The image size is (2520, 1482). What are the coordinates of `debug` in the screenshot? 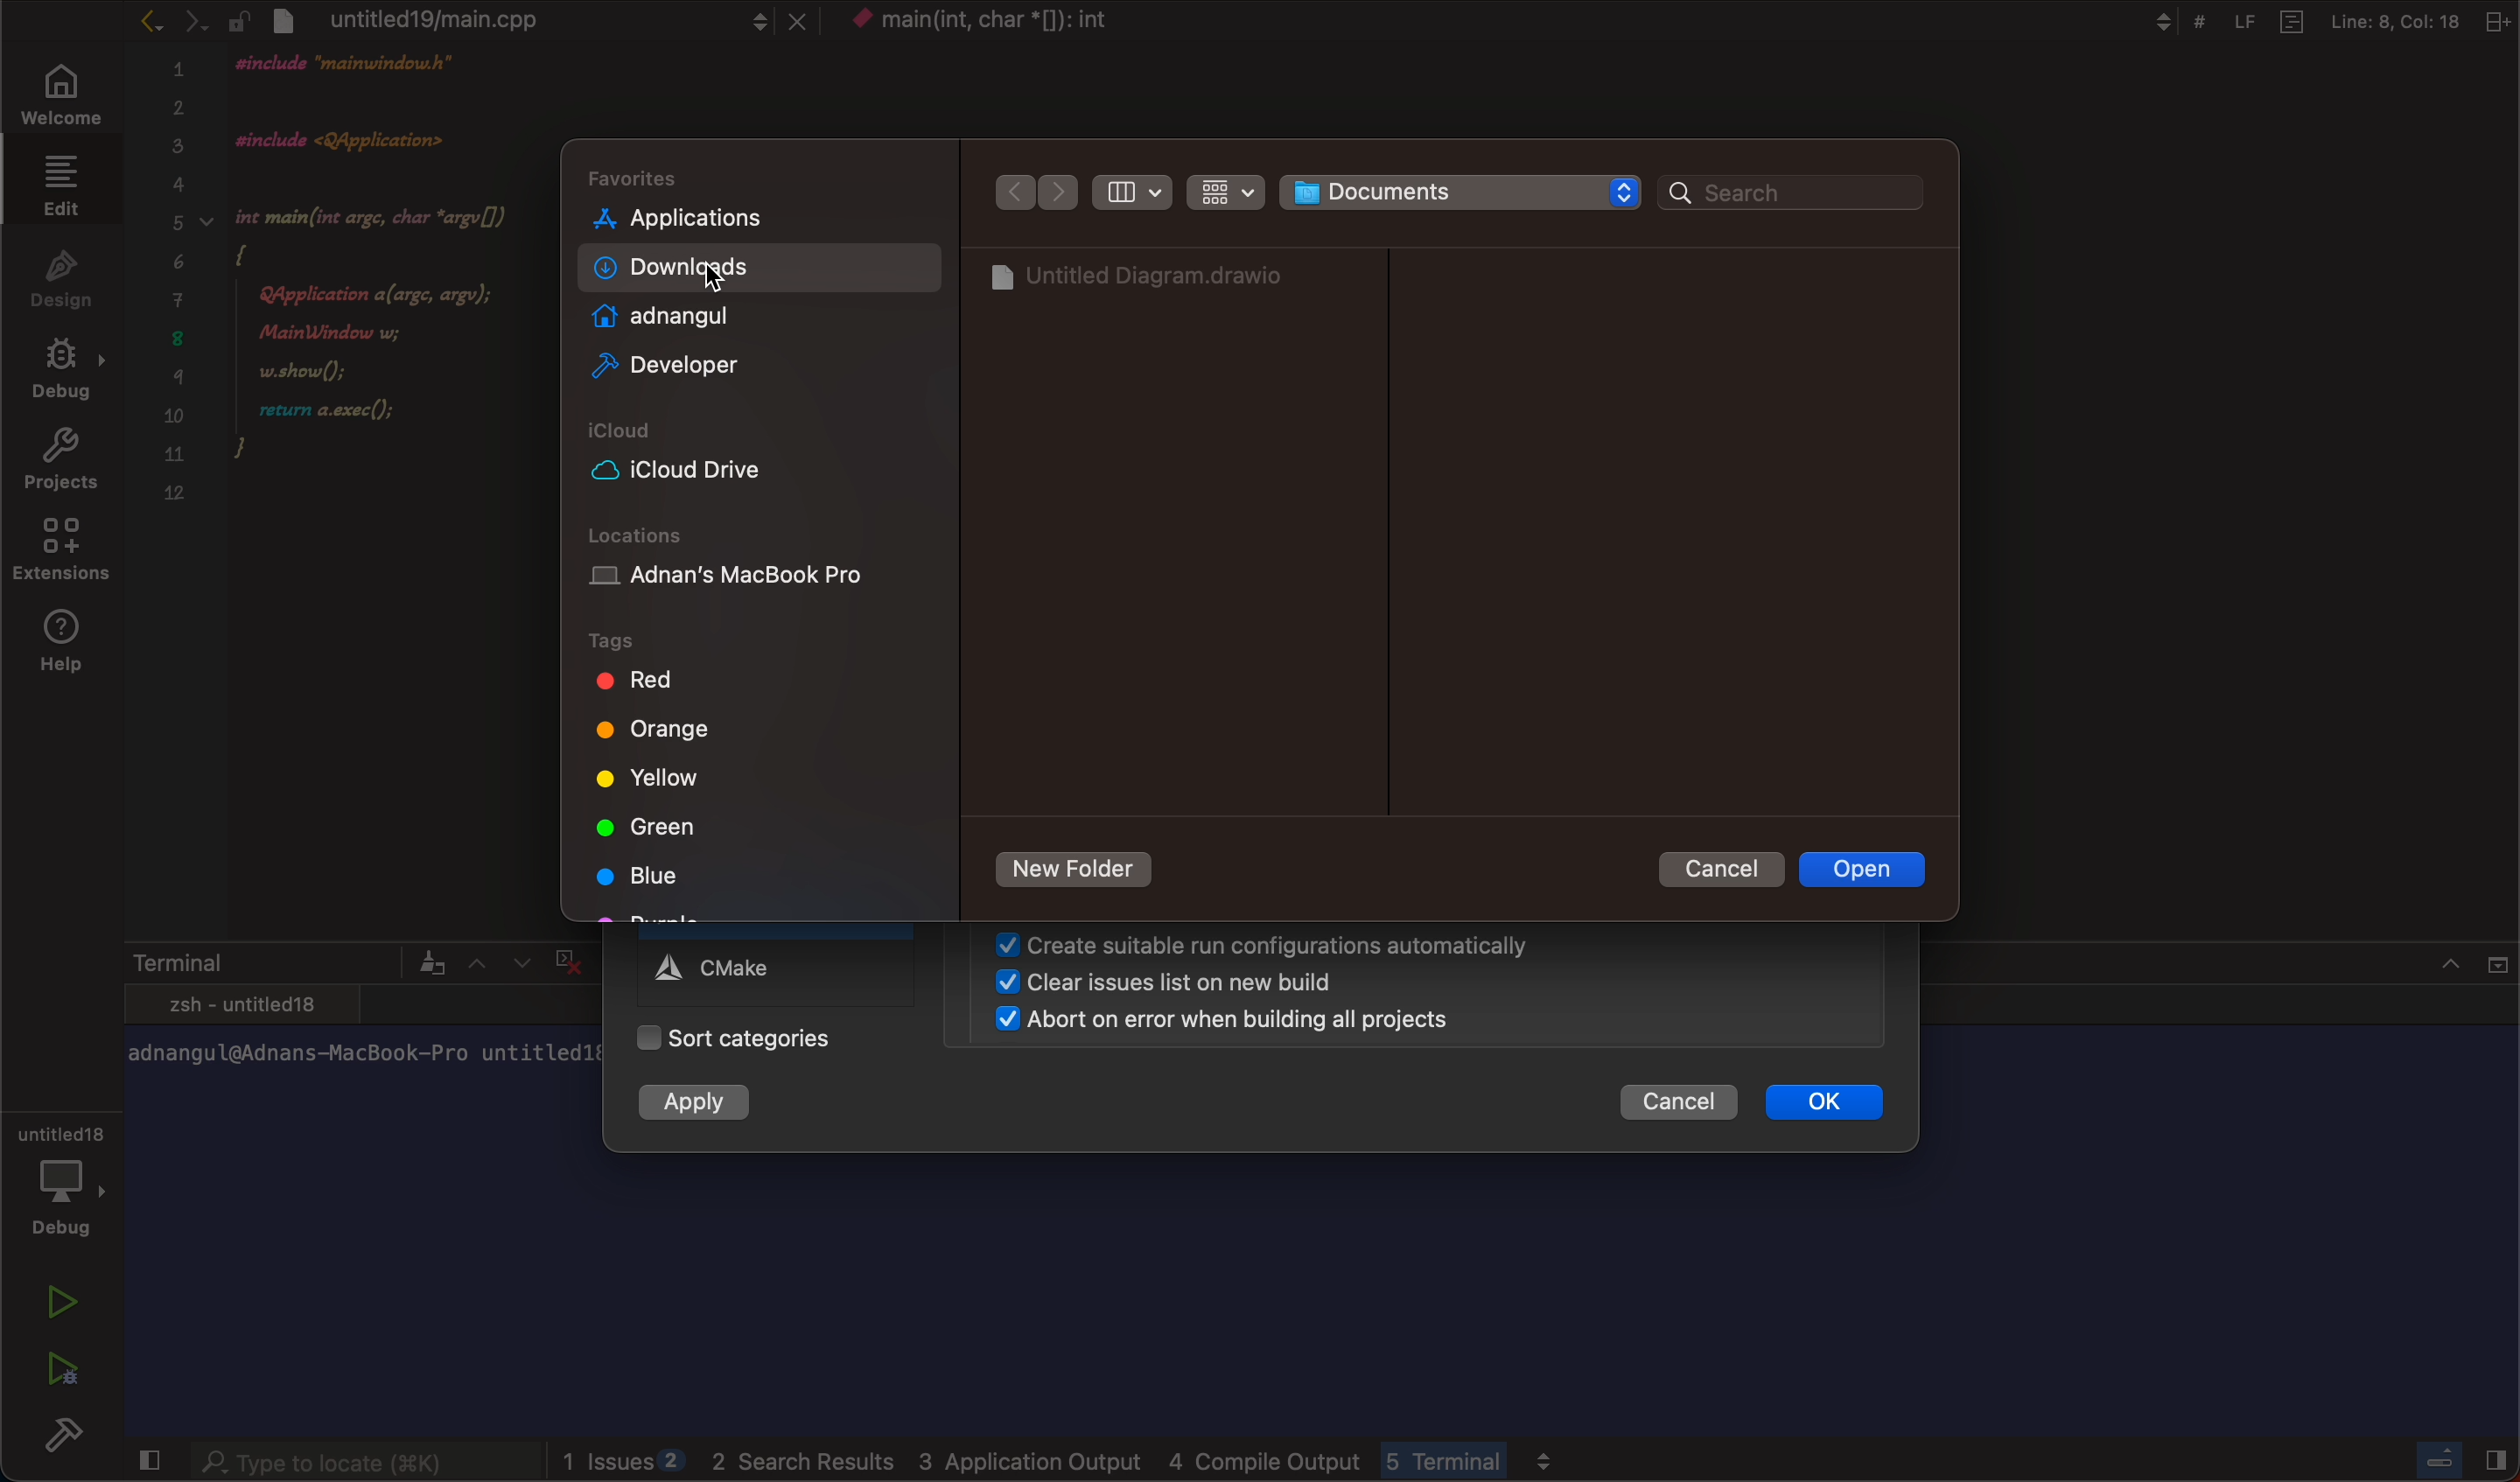 It's located at (68, 1179).